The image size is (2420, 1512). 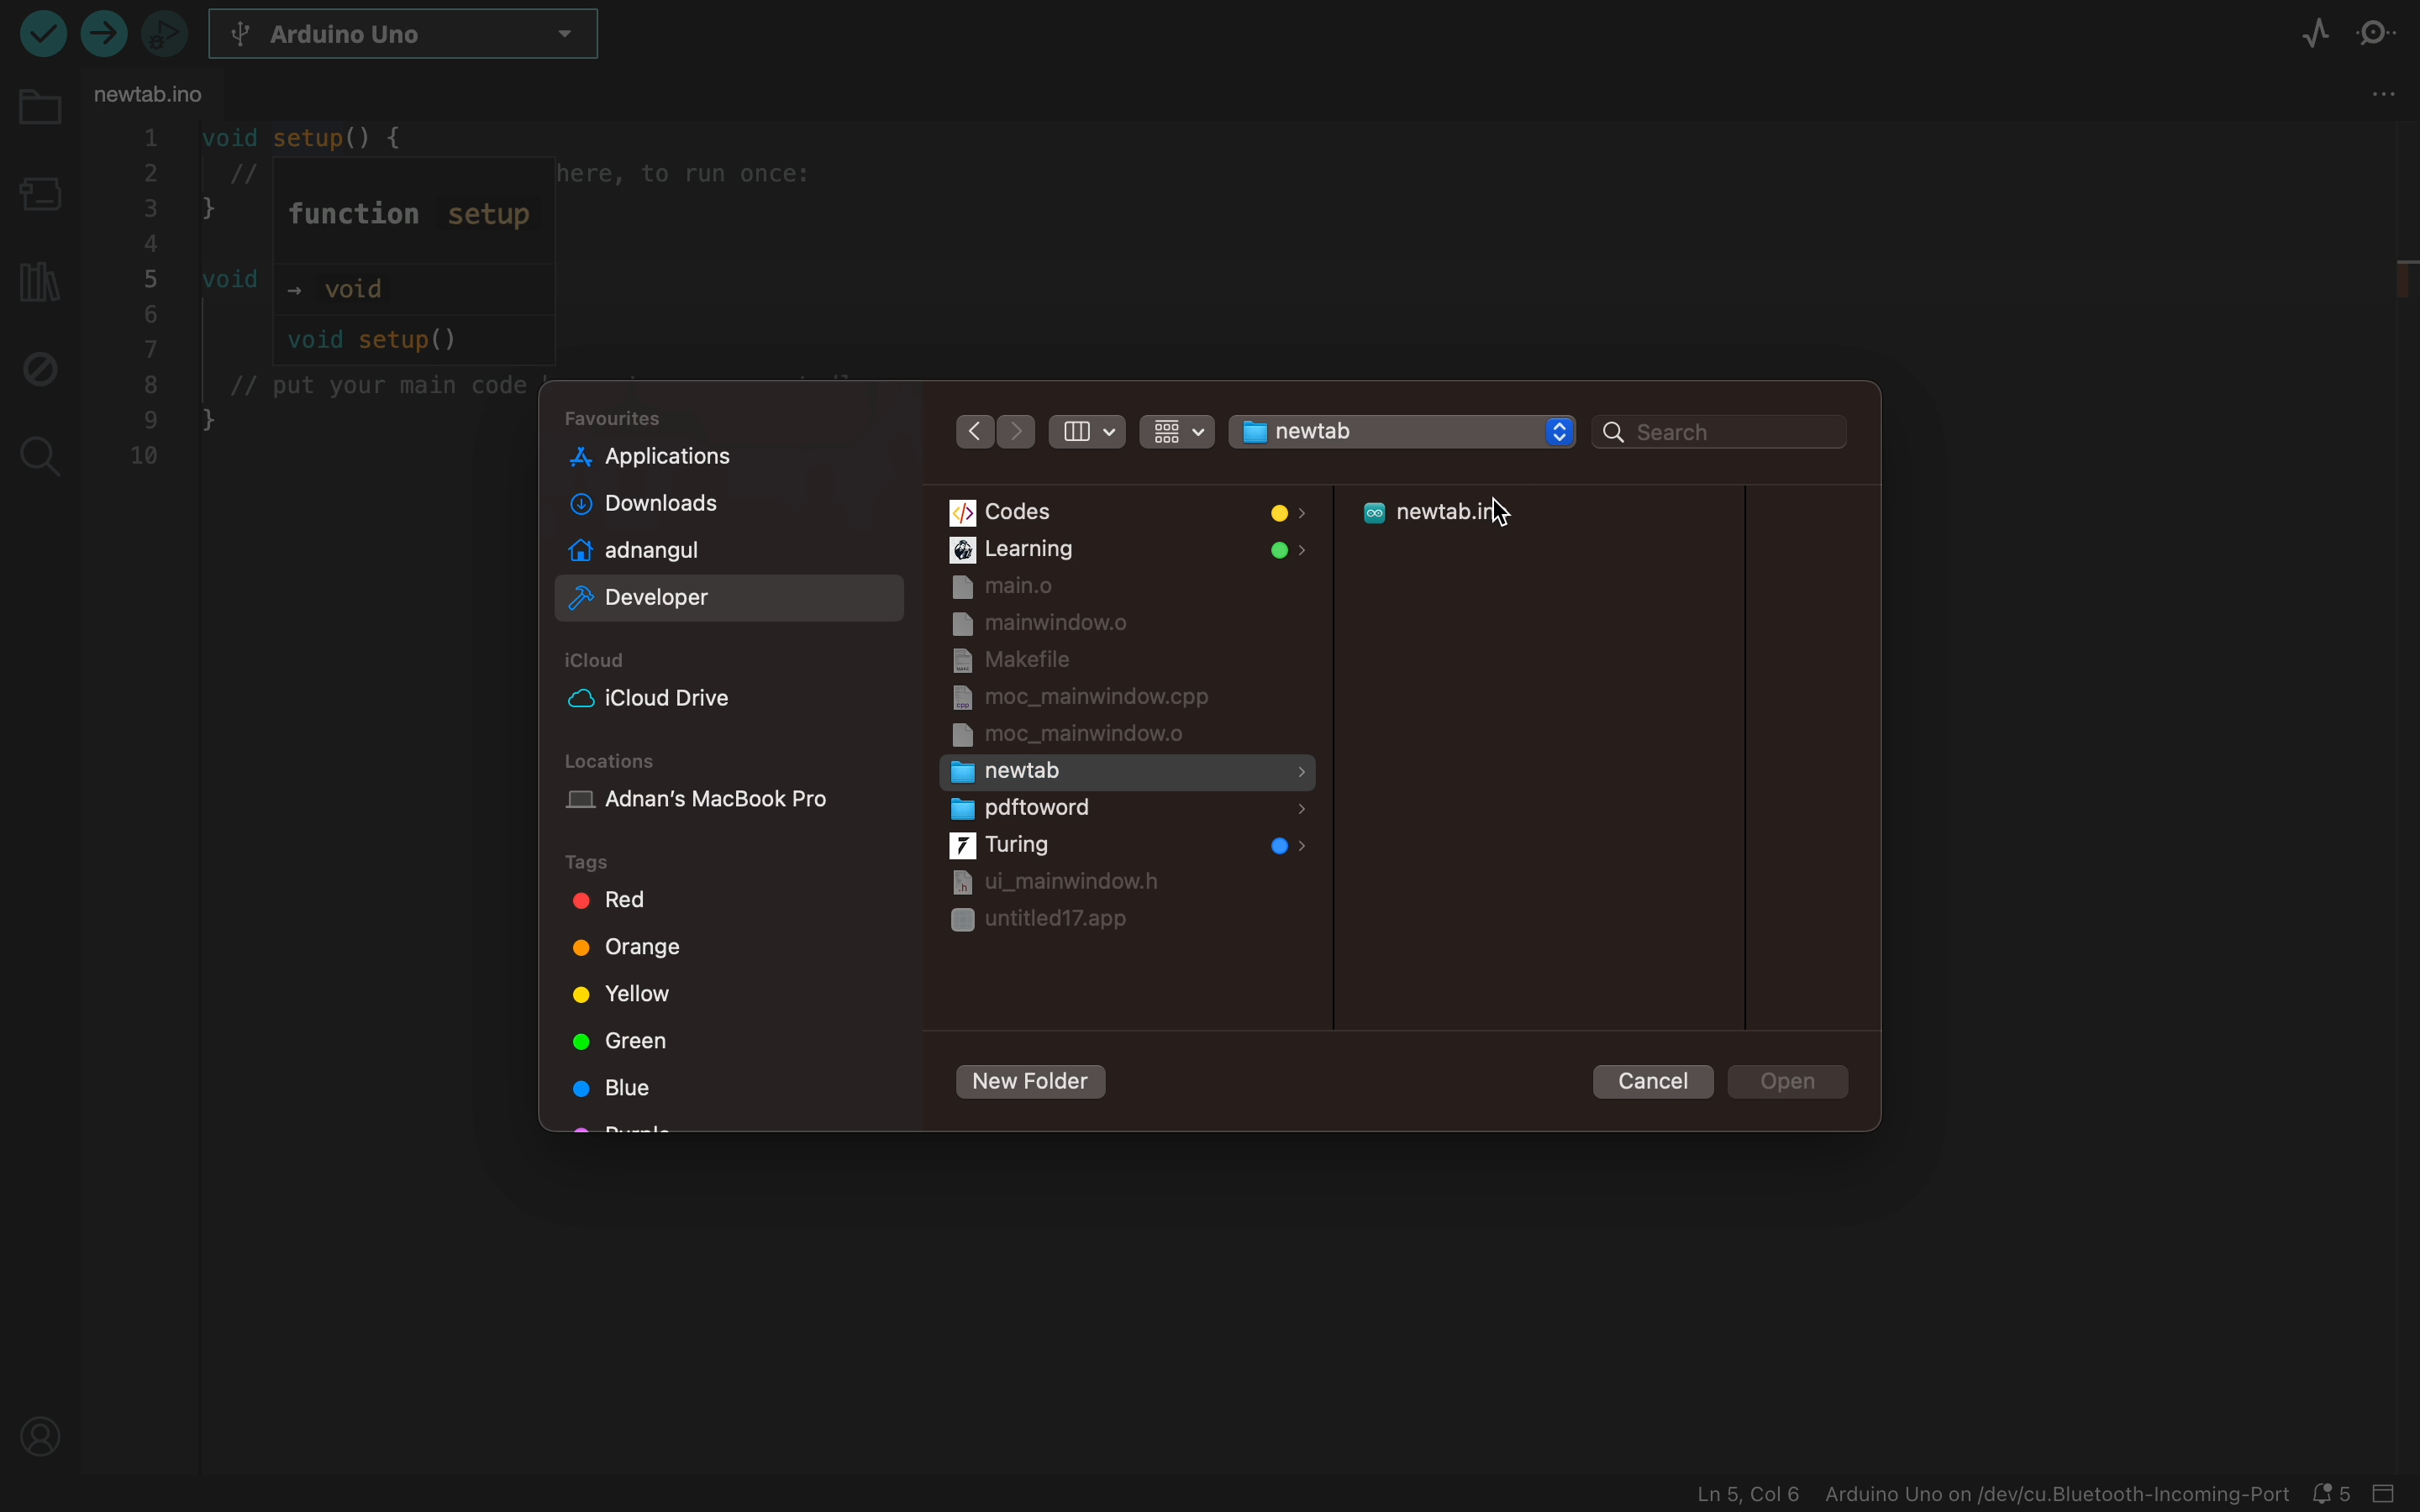 I want to click on main window, so click(x=1117, y=624).